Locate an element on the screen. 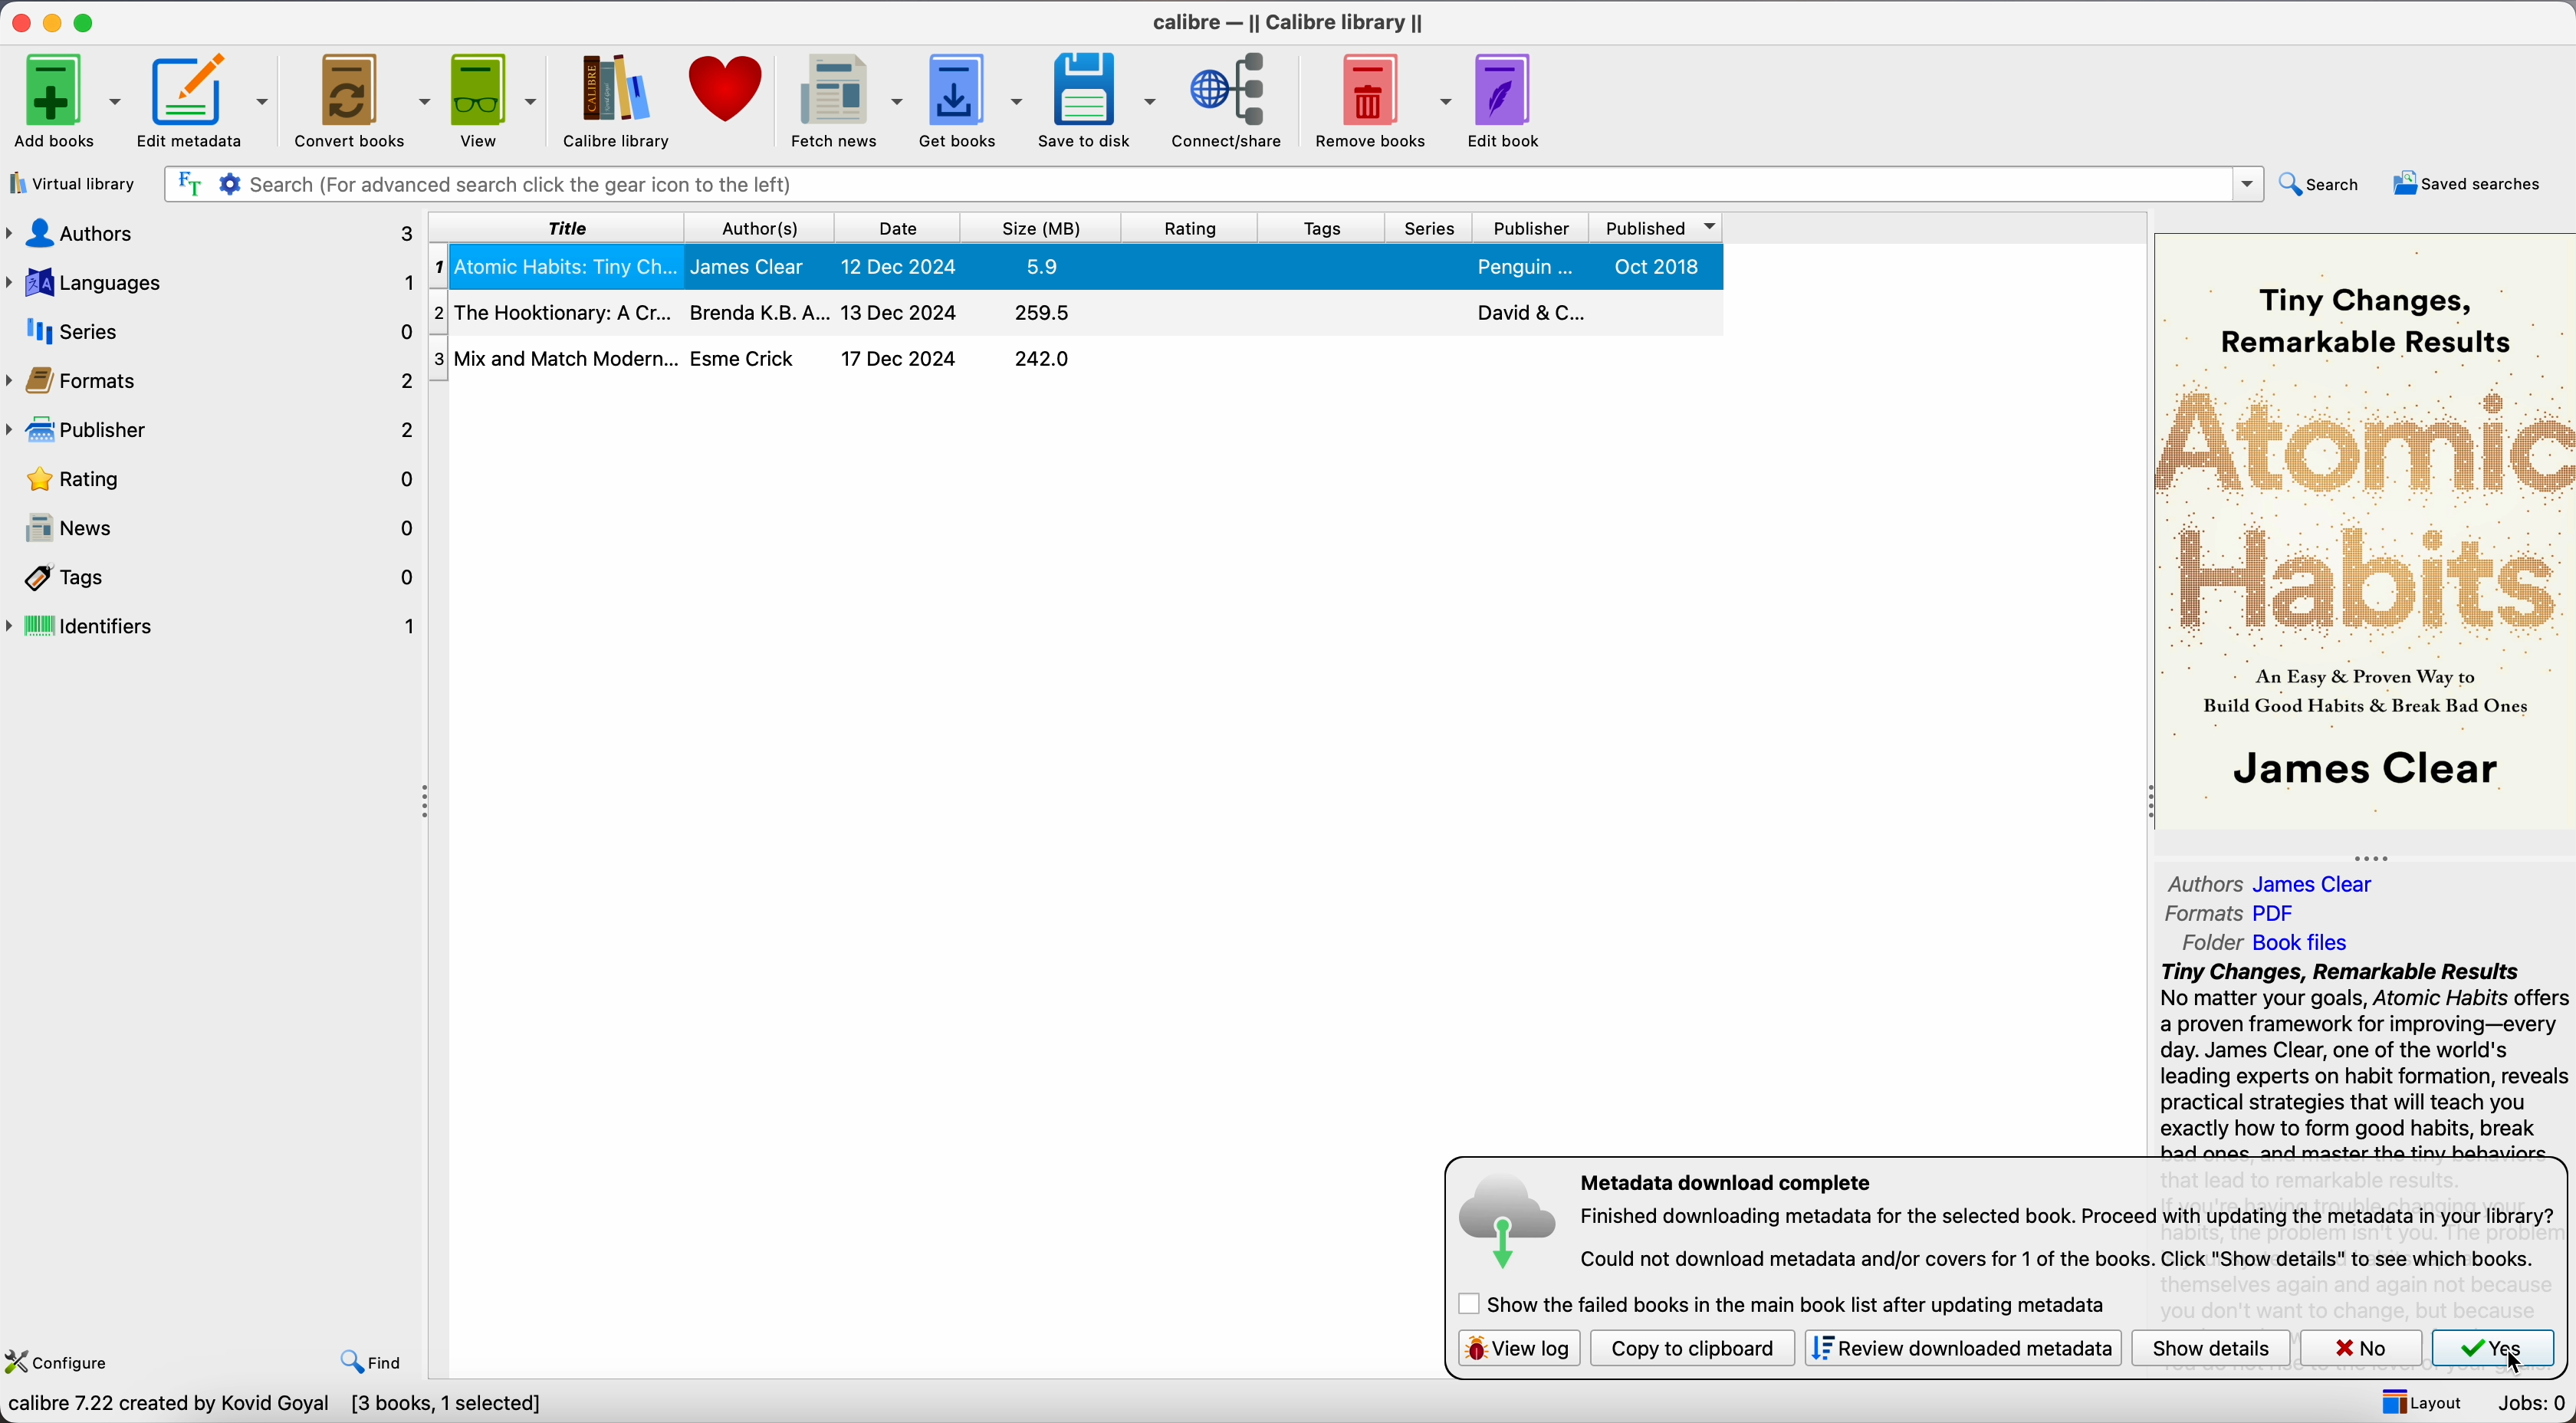 The image size is (2576, 1423). search bar is located at coordinates (1211, 185).